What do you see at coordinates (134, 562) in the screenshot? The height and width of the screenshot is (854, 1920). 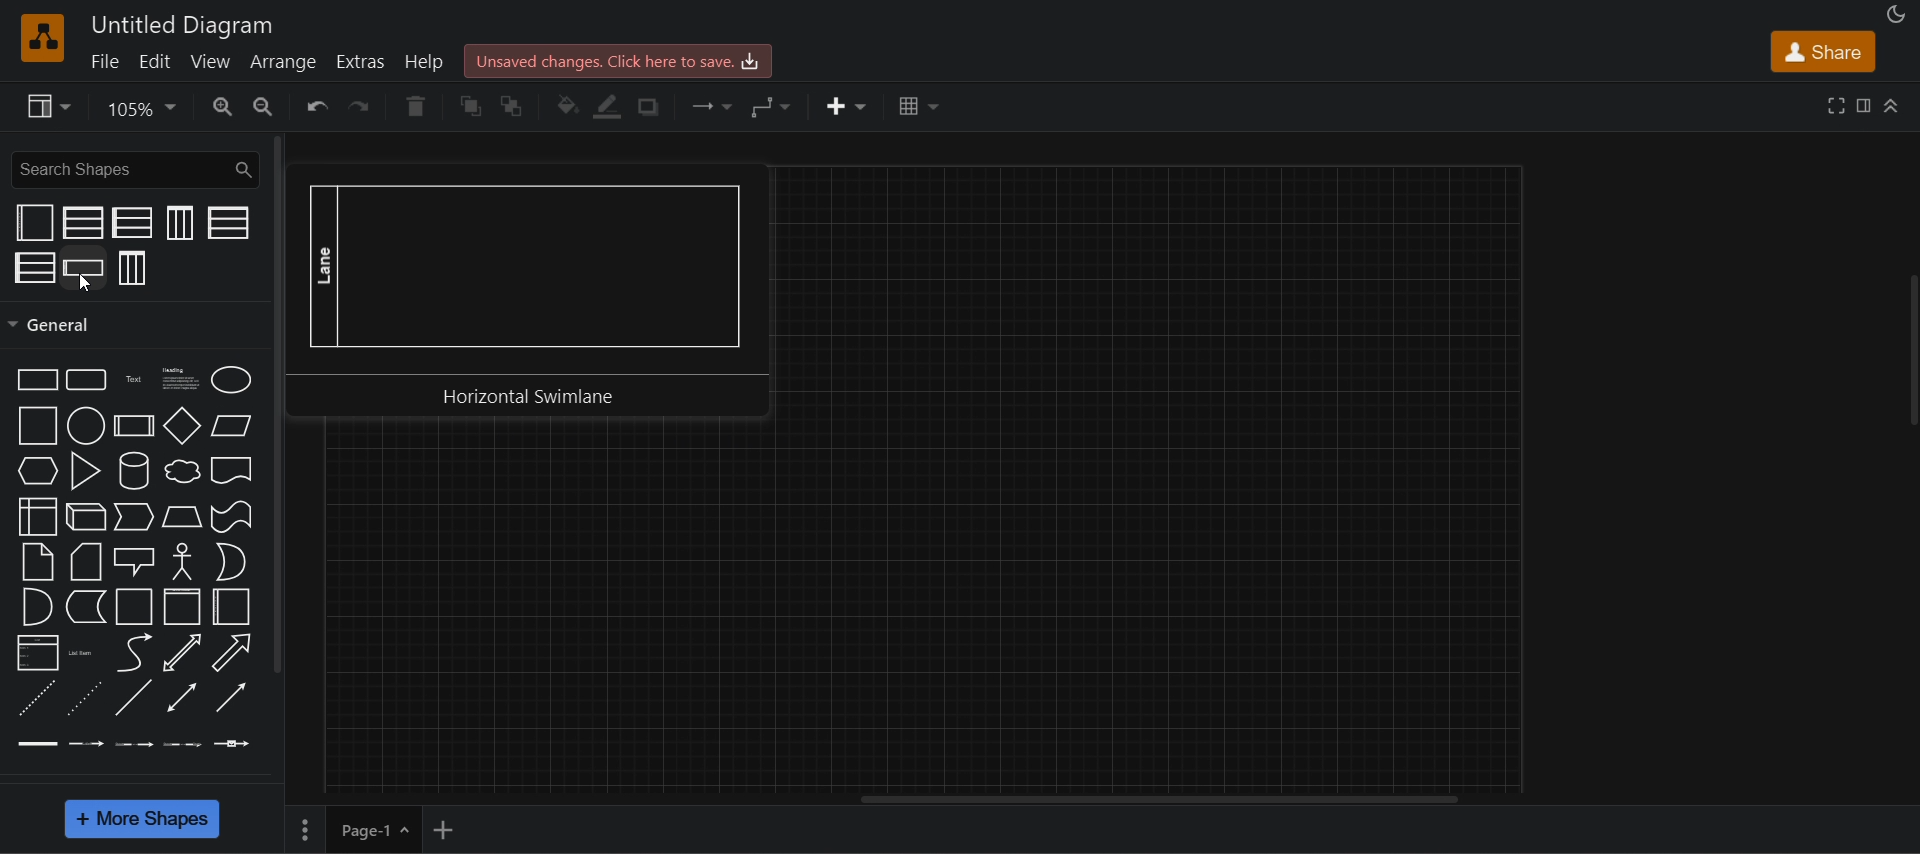 I see `callout` at bounding box center [134, 562].